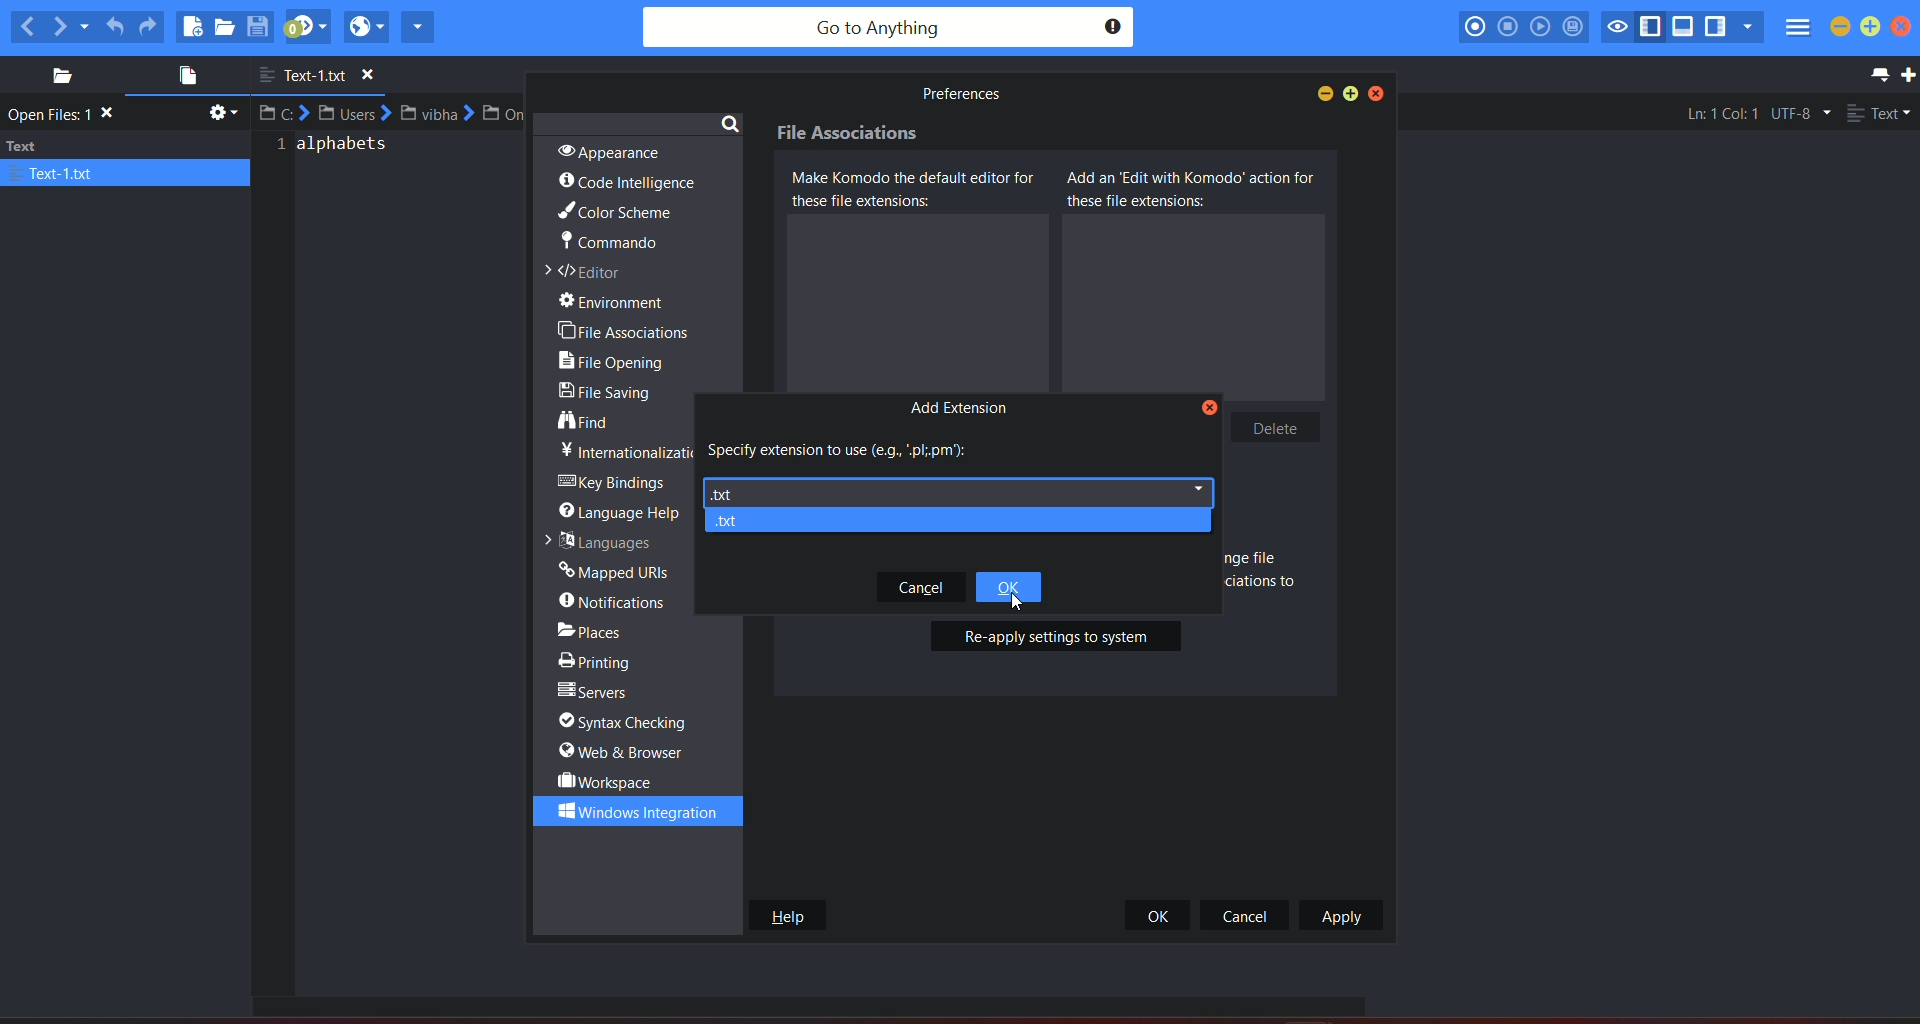  Describe the element at coordinates (596, 692) in the screenshot. I see `servers` at that location.